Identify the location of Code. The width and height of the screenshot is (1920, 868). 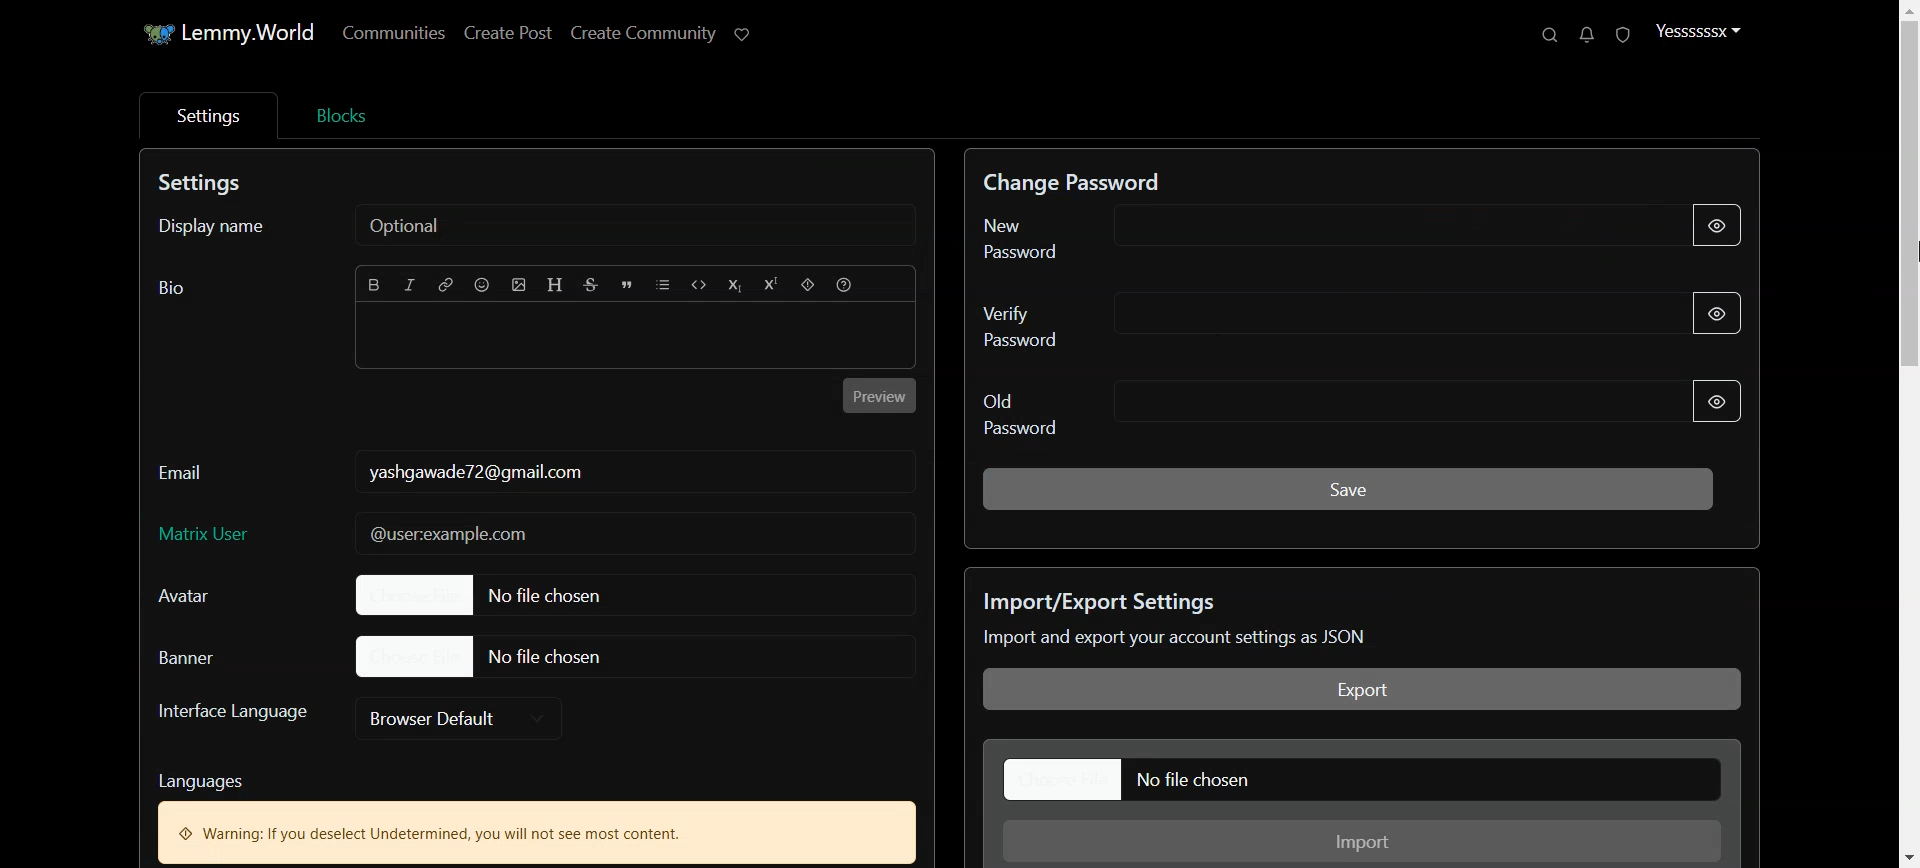
(700, 285).